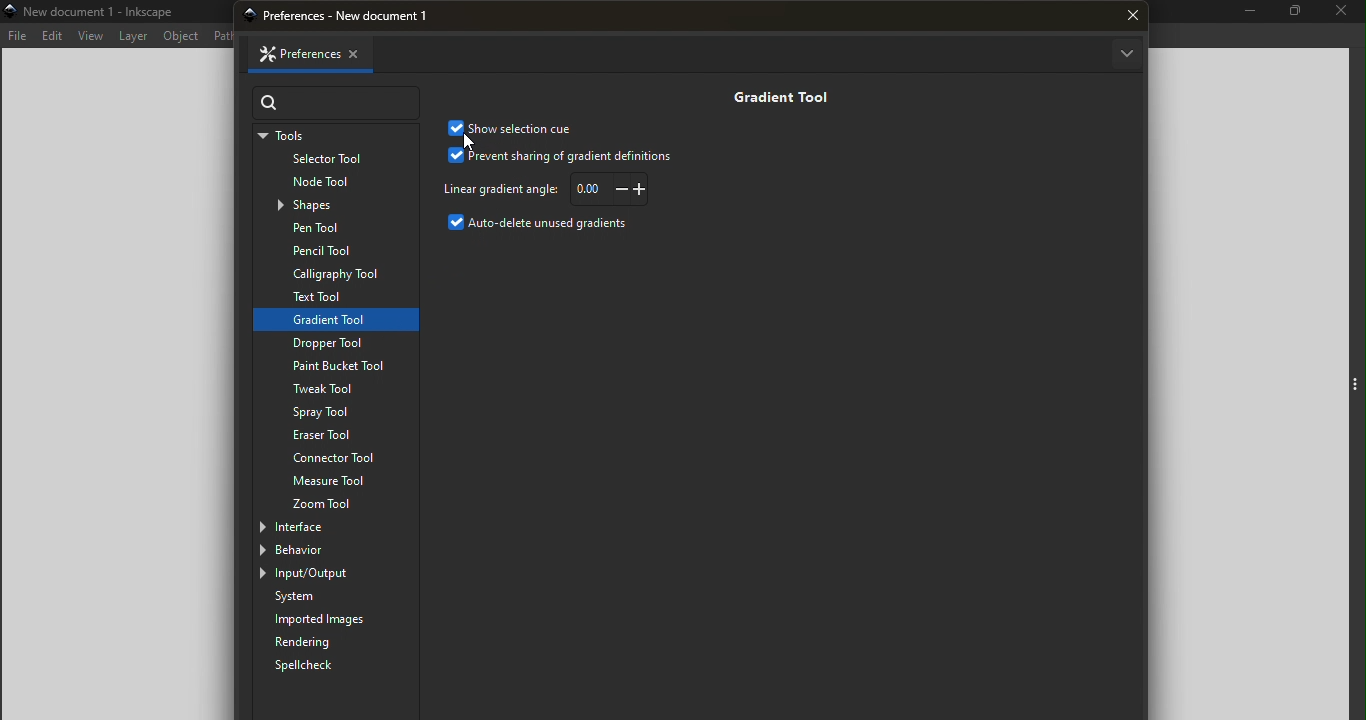 The height and width of the screenshot is (720, 1366). What do you see at coordinates (612, 188) in the screenshot?
I see `Default angle of new linear gradients in degrees (clockwise from horizontal)` at bounding box center [612, 188].